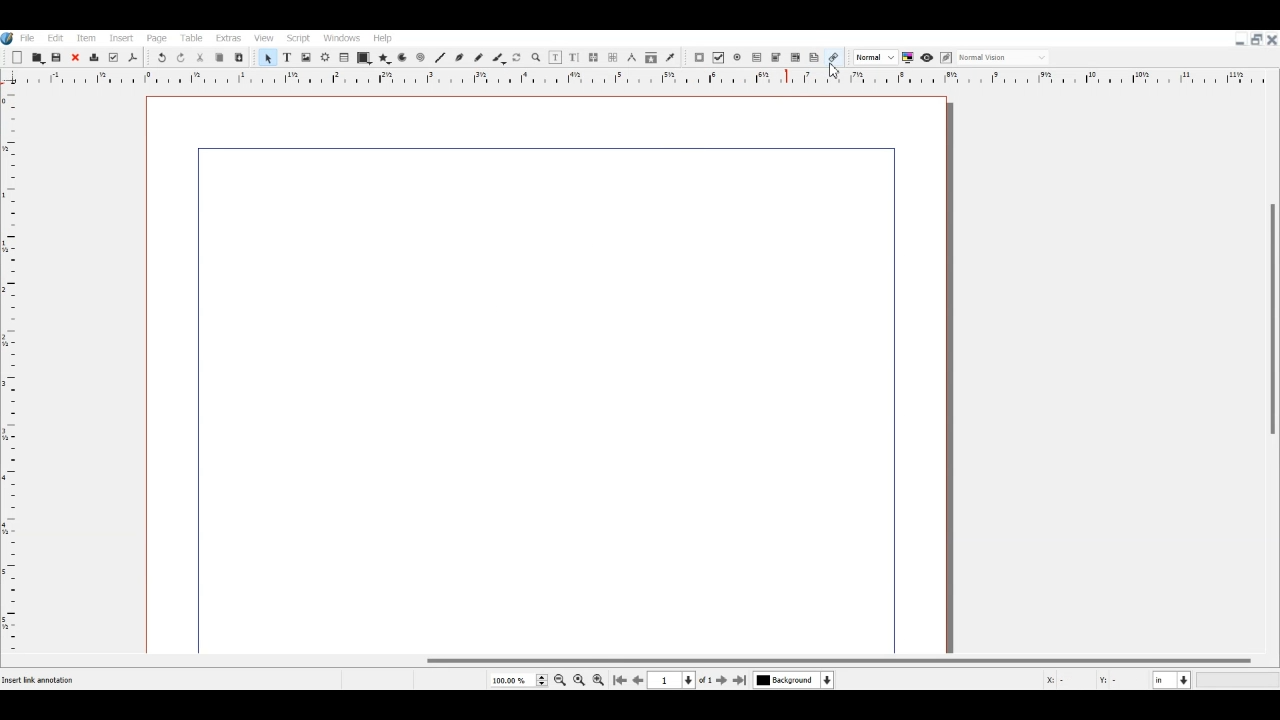 The image size is (1280, 720). What do you see at coordinates (93, 58) in the screenshot?
I see `Delete` at bounding box center [93, 58].